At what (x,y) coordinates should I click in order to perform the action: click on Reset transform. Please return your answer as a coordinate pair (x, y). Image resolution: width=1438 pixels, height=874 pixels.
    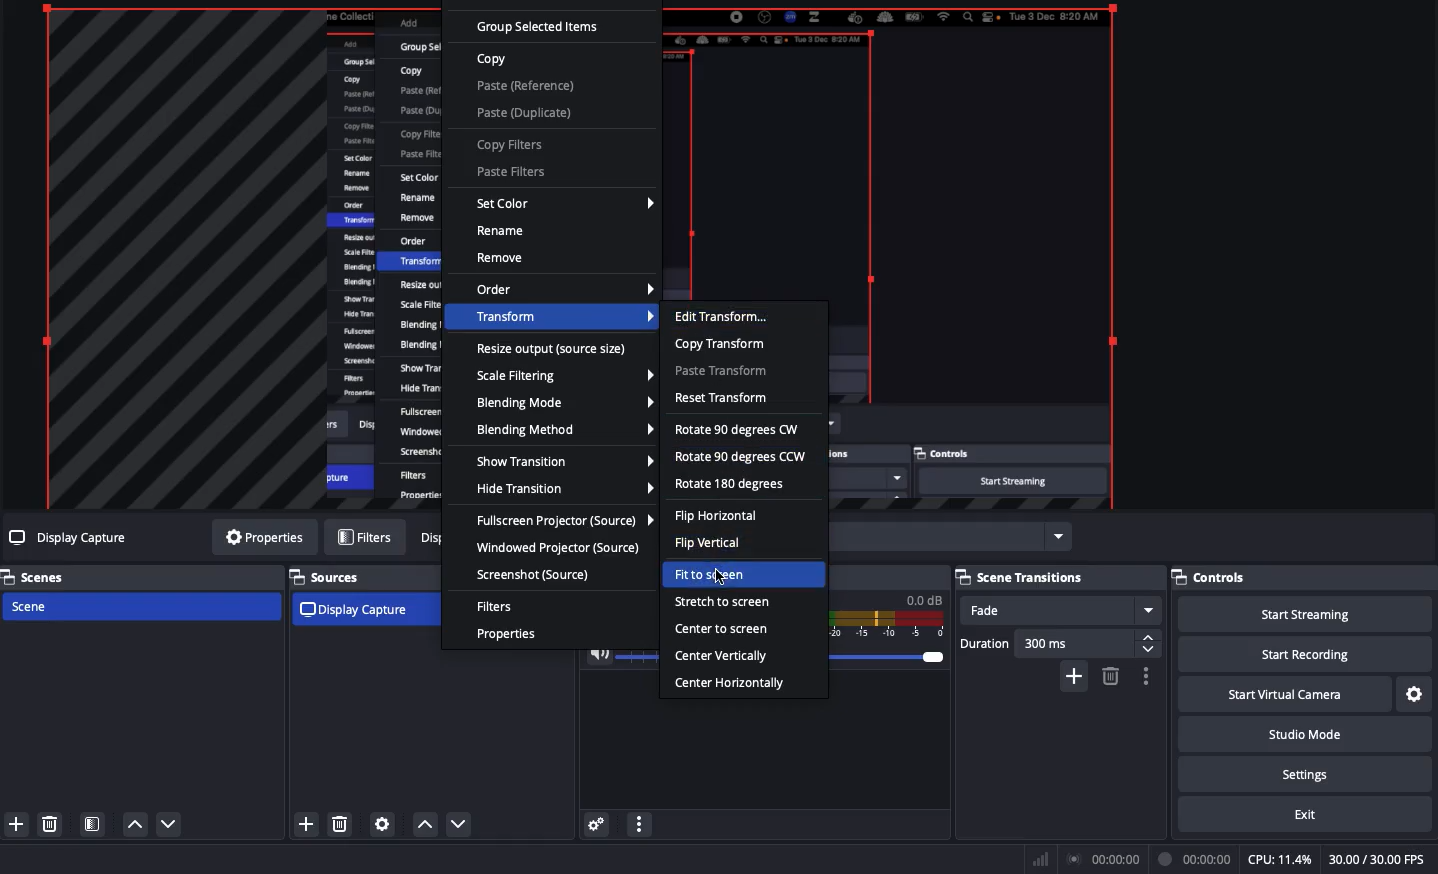
    Looking at the image, I should click on (723, 398).